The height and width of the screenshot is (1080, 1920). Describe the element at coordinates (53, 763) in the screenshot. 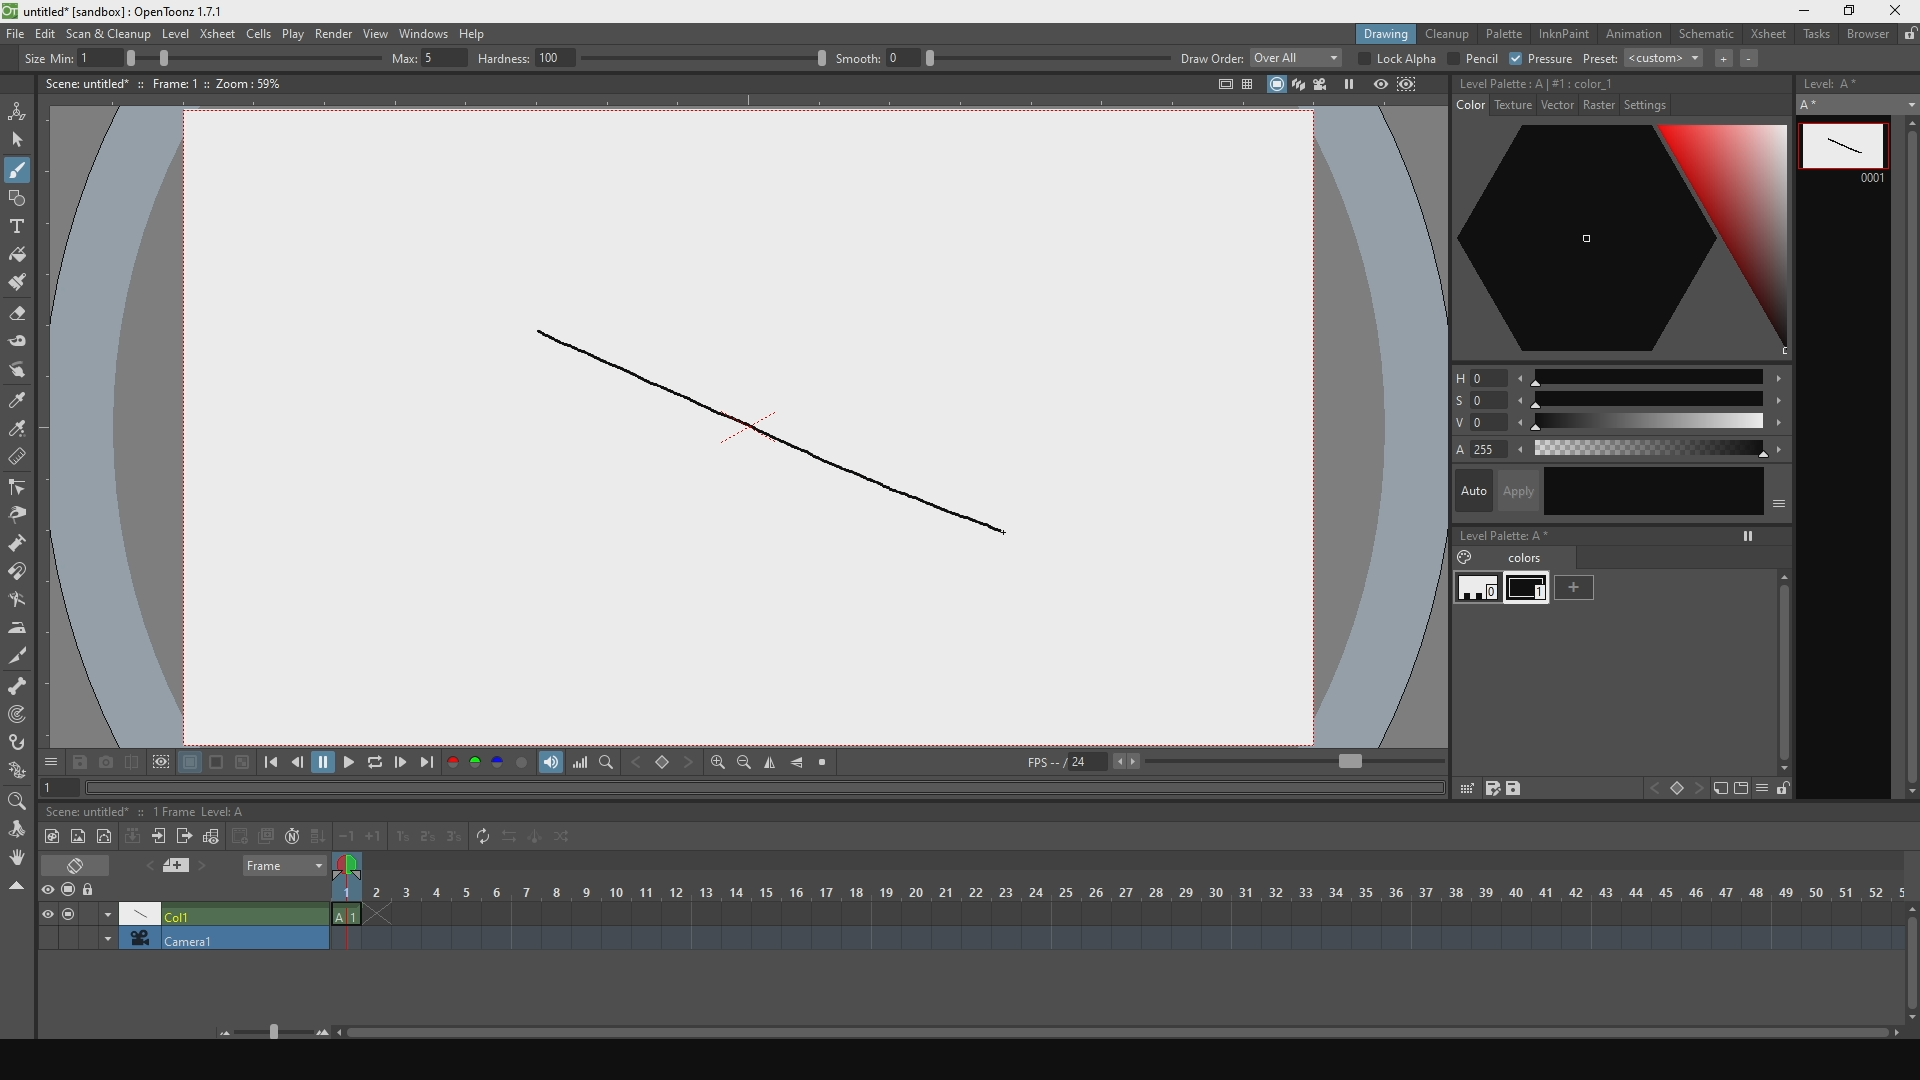

I see `options` at that location.